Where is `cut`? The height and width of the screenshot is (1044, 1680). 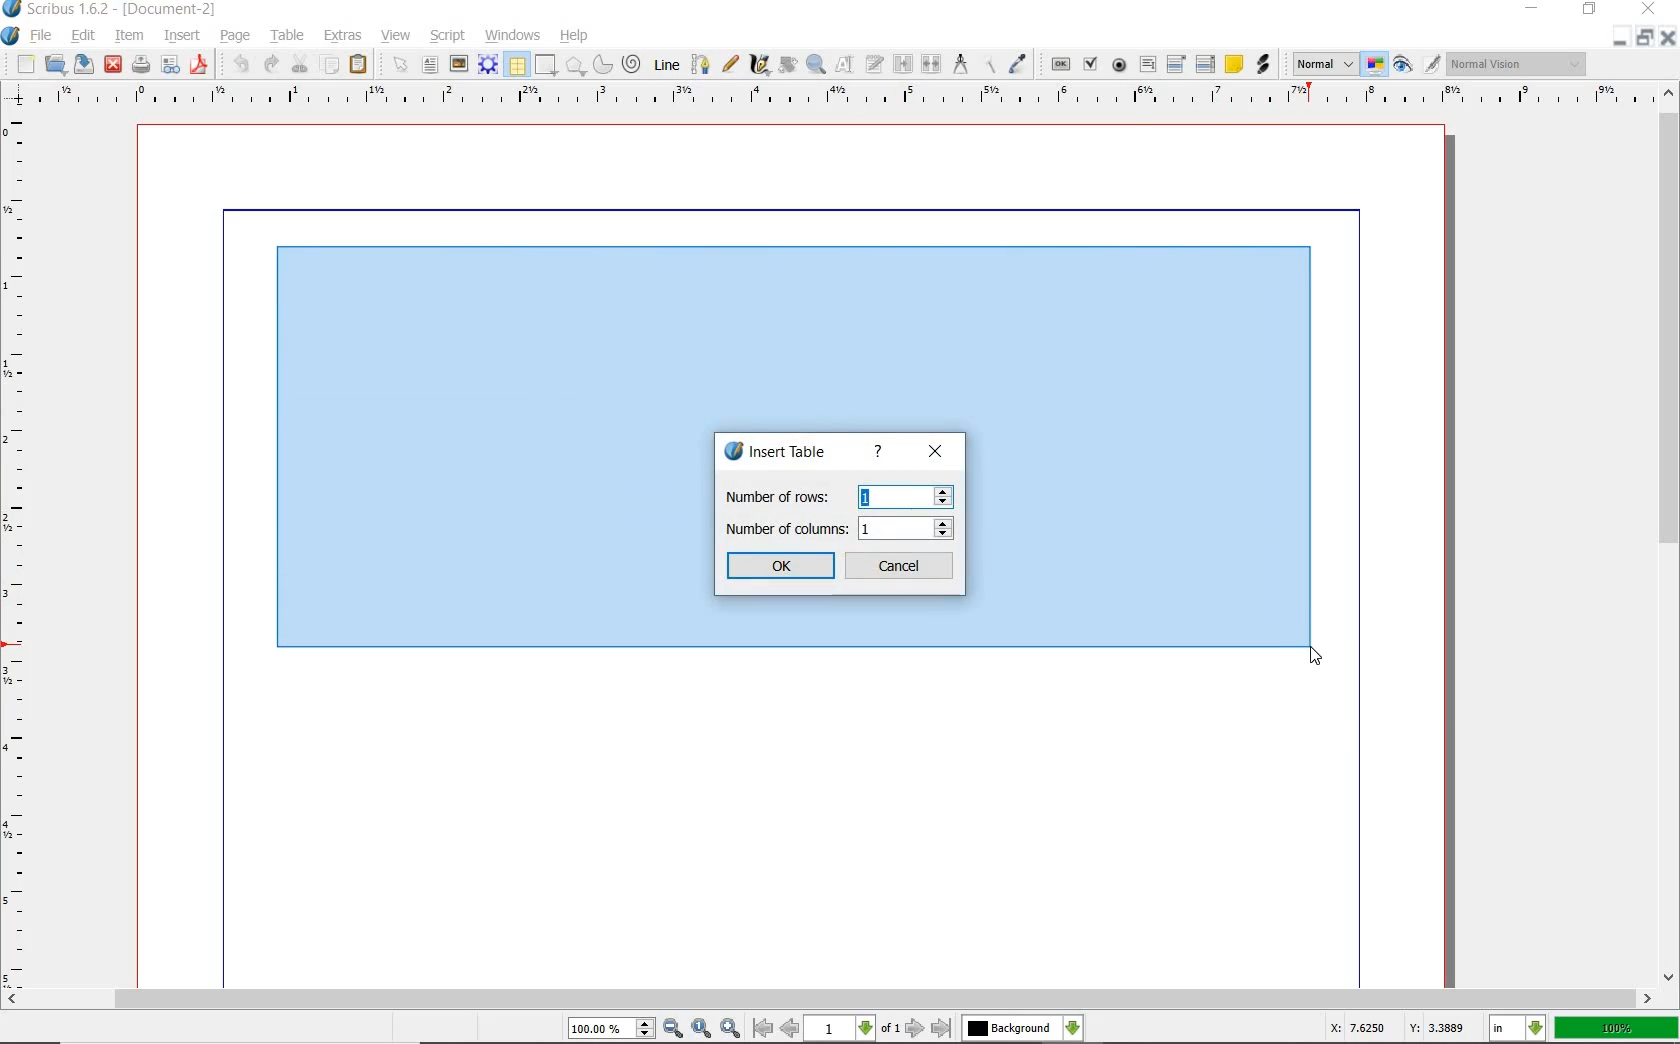
cut is located at coordinates (299, 63).